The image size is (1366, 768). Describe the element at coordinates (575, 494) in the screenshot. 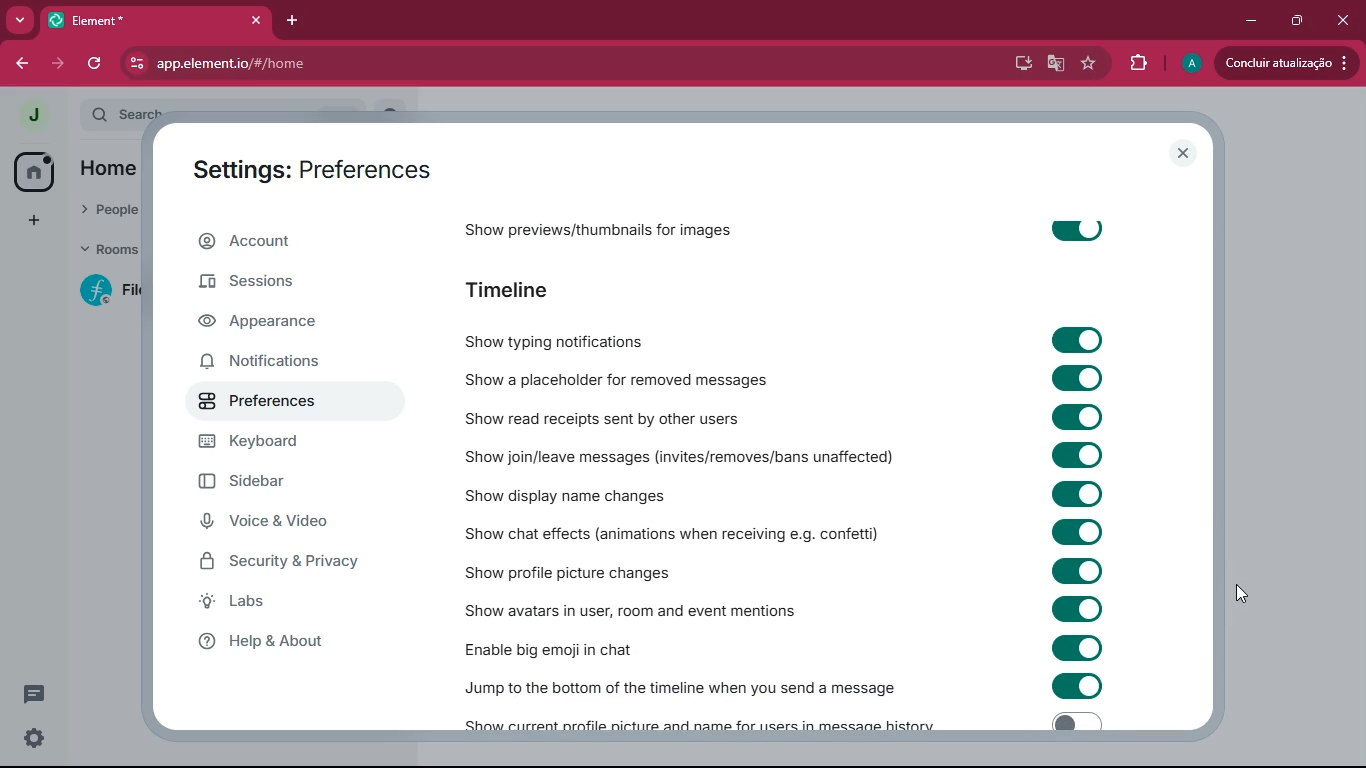

I see `show display name changes` at that location.